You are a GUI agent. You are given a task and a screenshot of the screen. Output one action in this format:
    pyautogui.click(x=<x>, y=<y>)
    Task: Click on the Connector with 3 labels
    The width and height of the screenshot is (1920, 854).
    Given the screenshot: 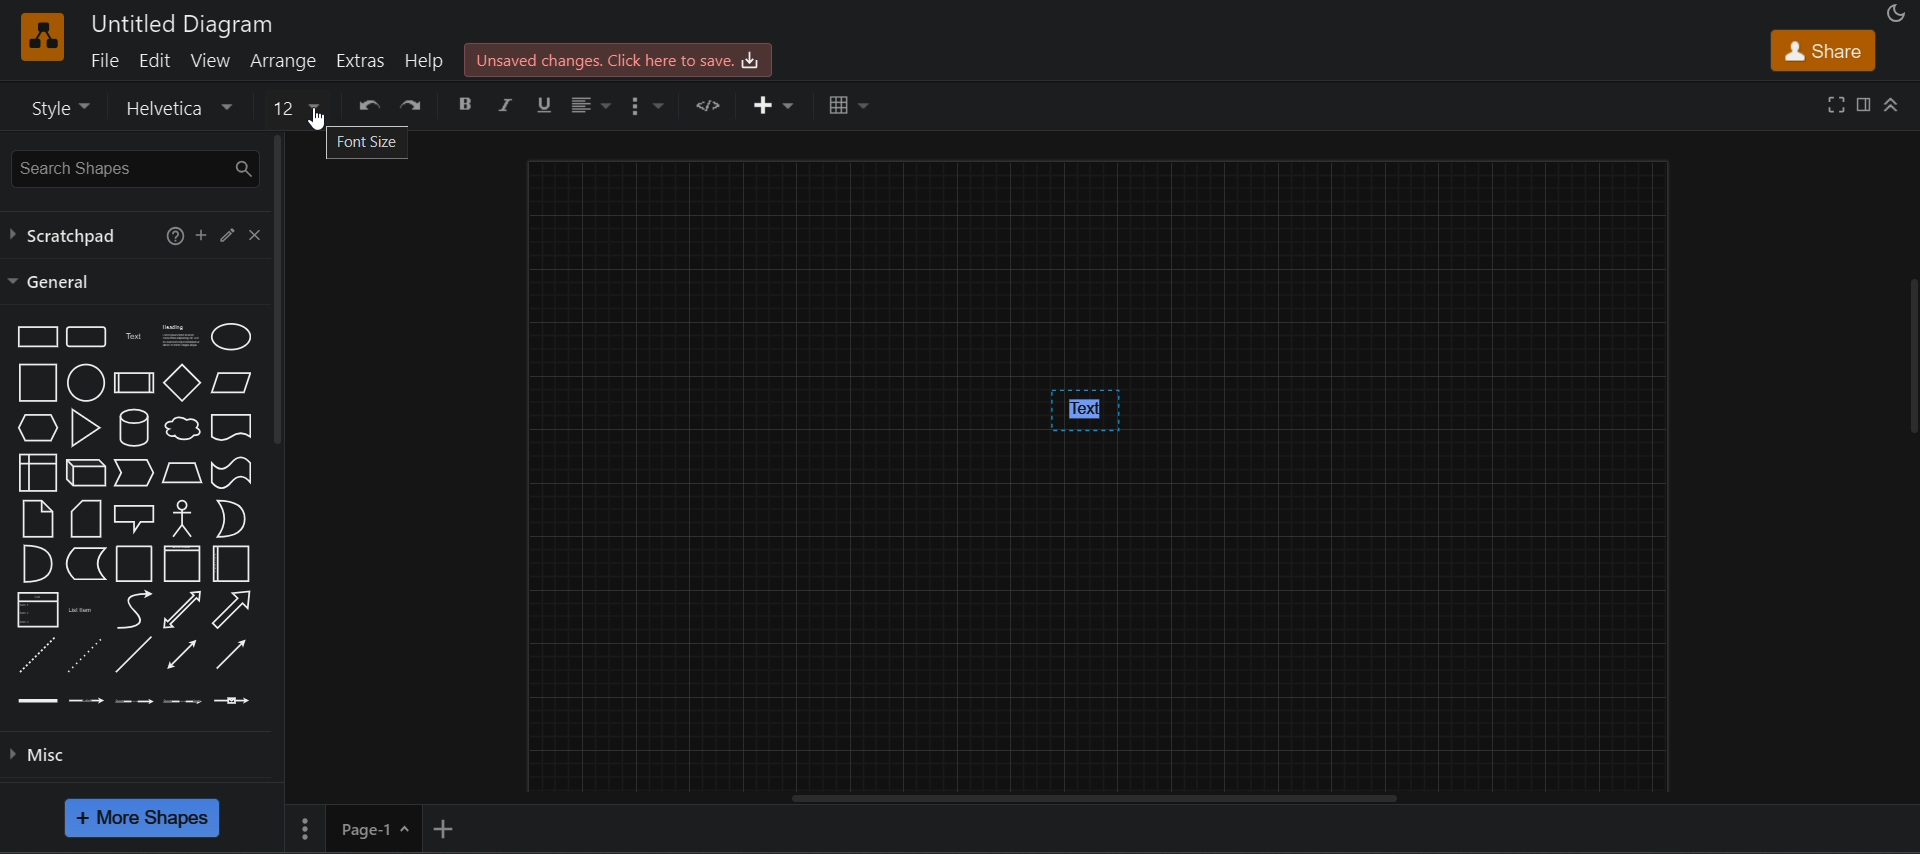 What is the action you would take?
    pyautogui.click(x=182, y=702)
    